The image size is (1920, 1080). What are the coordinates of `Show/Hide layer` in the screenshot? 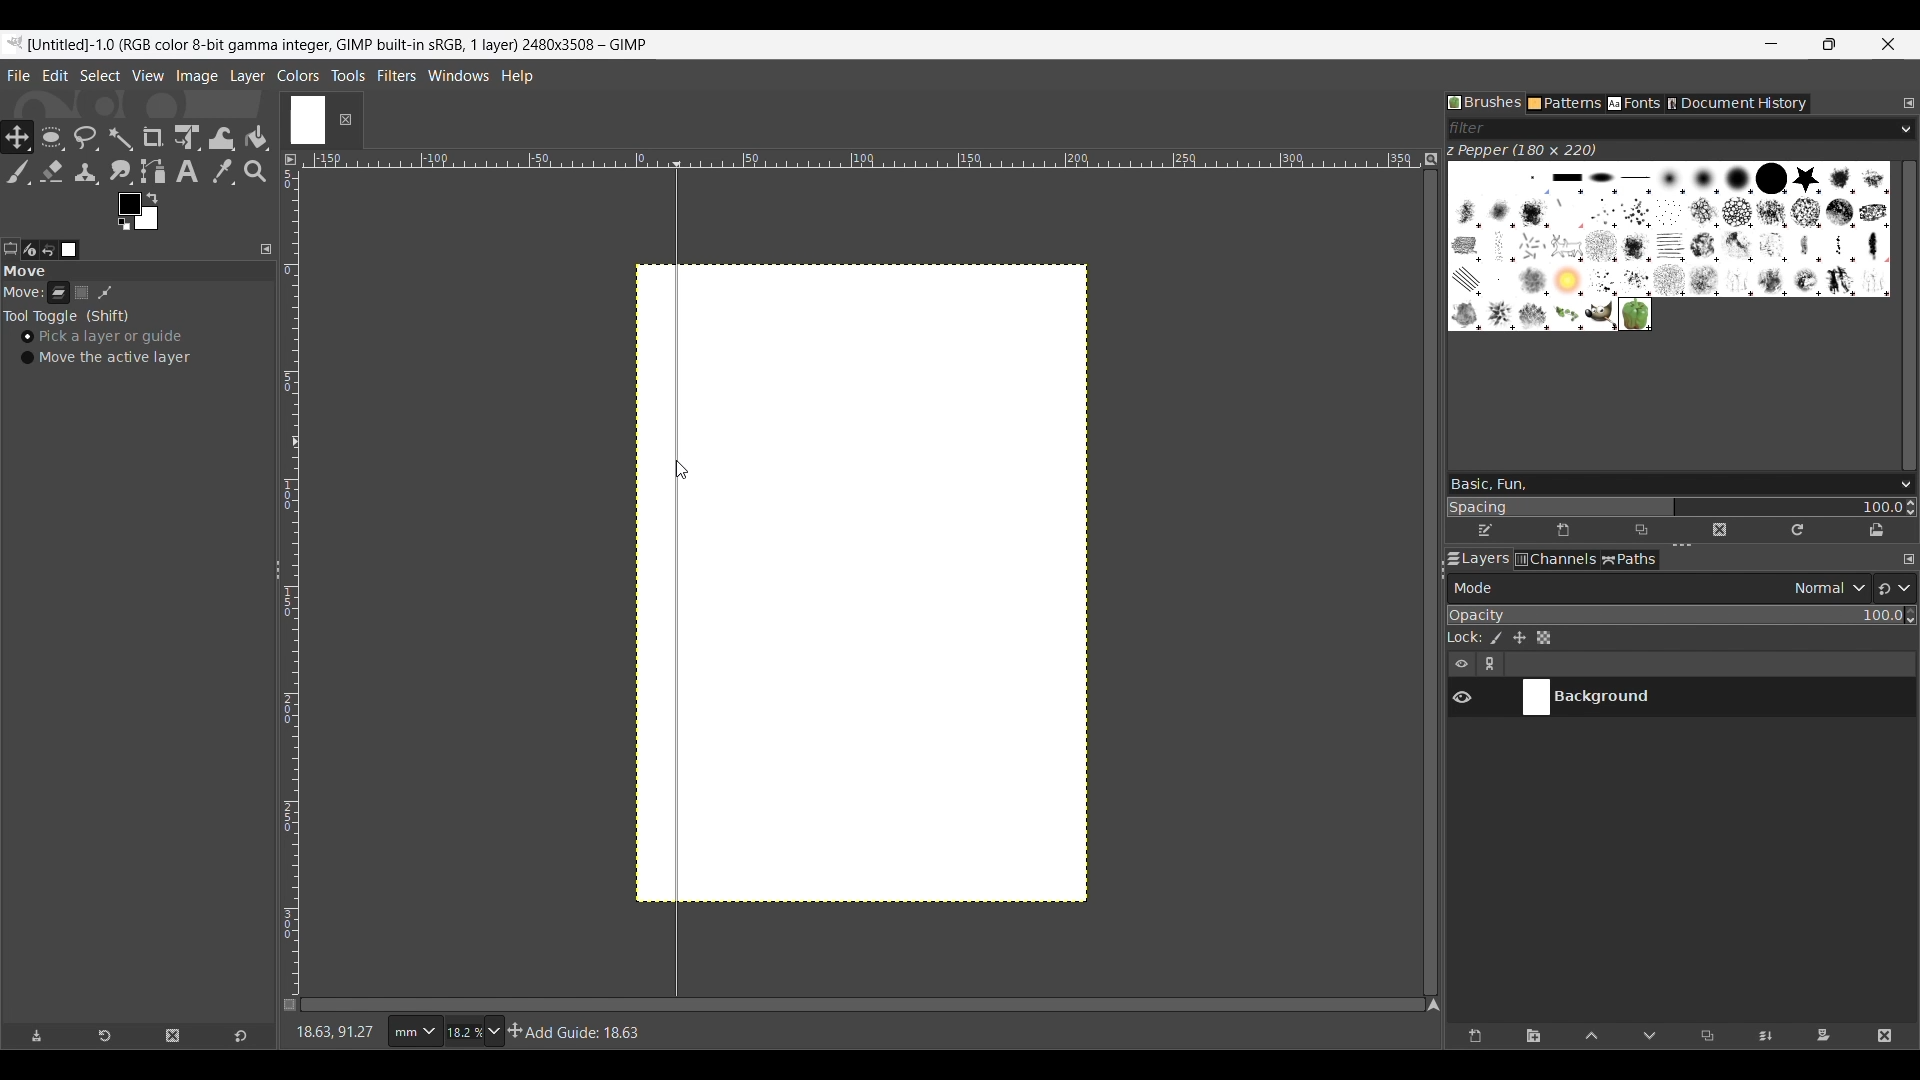 It's located at (1462, 698).